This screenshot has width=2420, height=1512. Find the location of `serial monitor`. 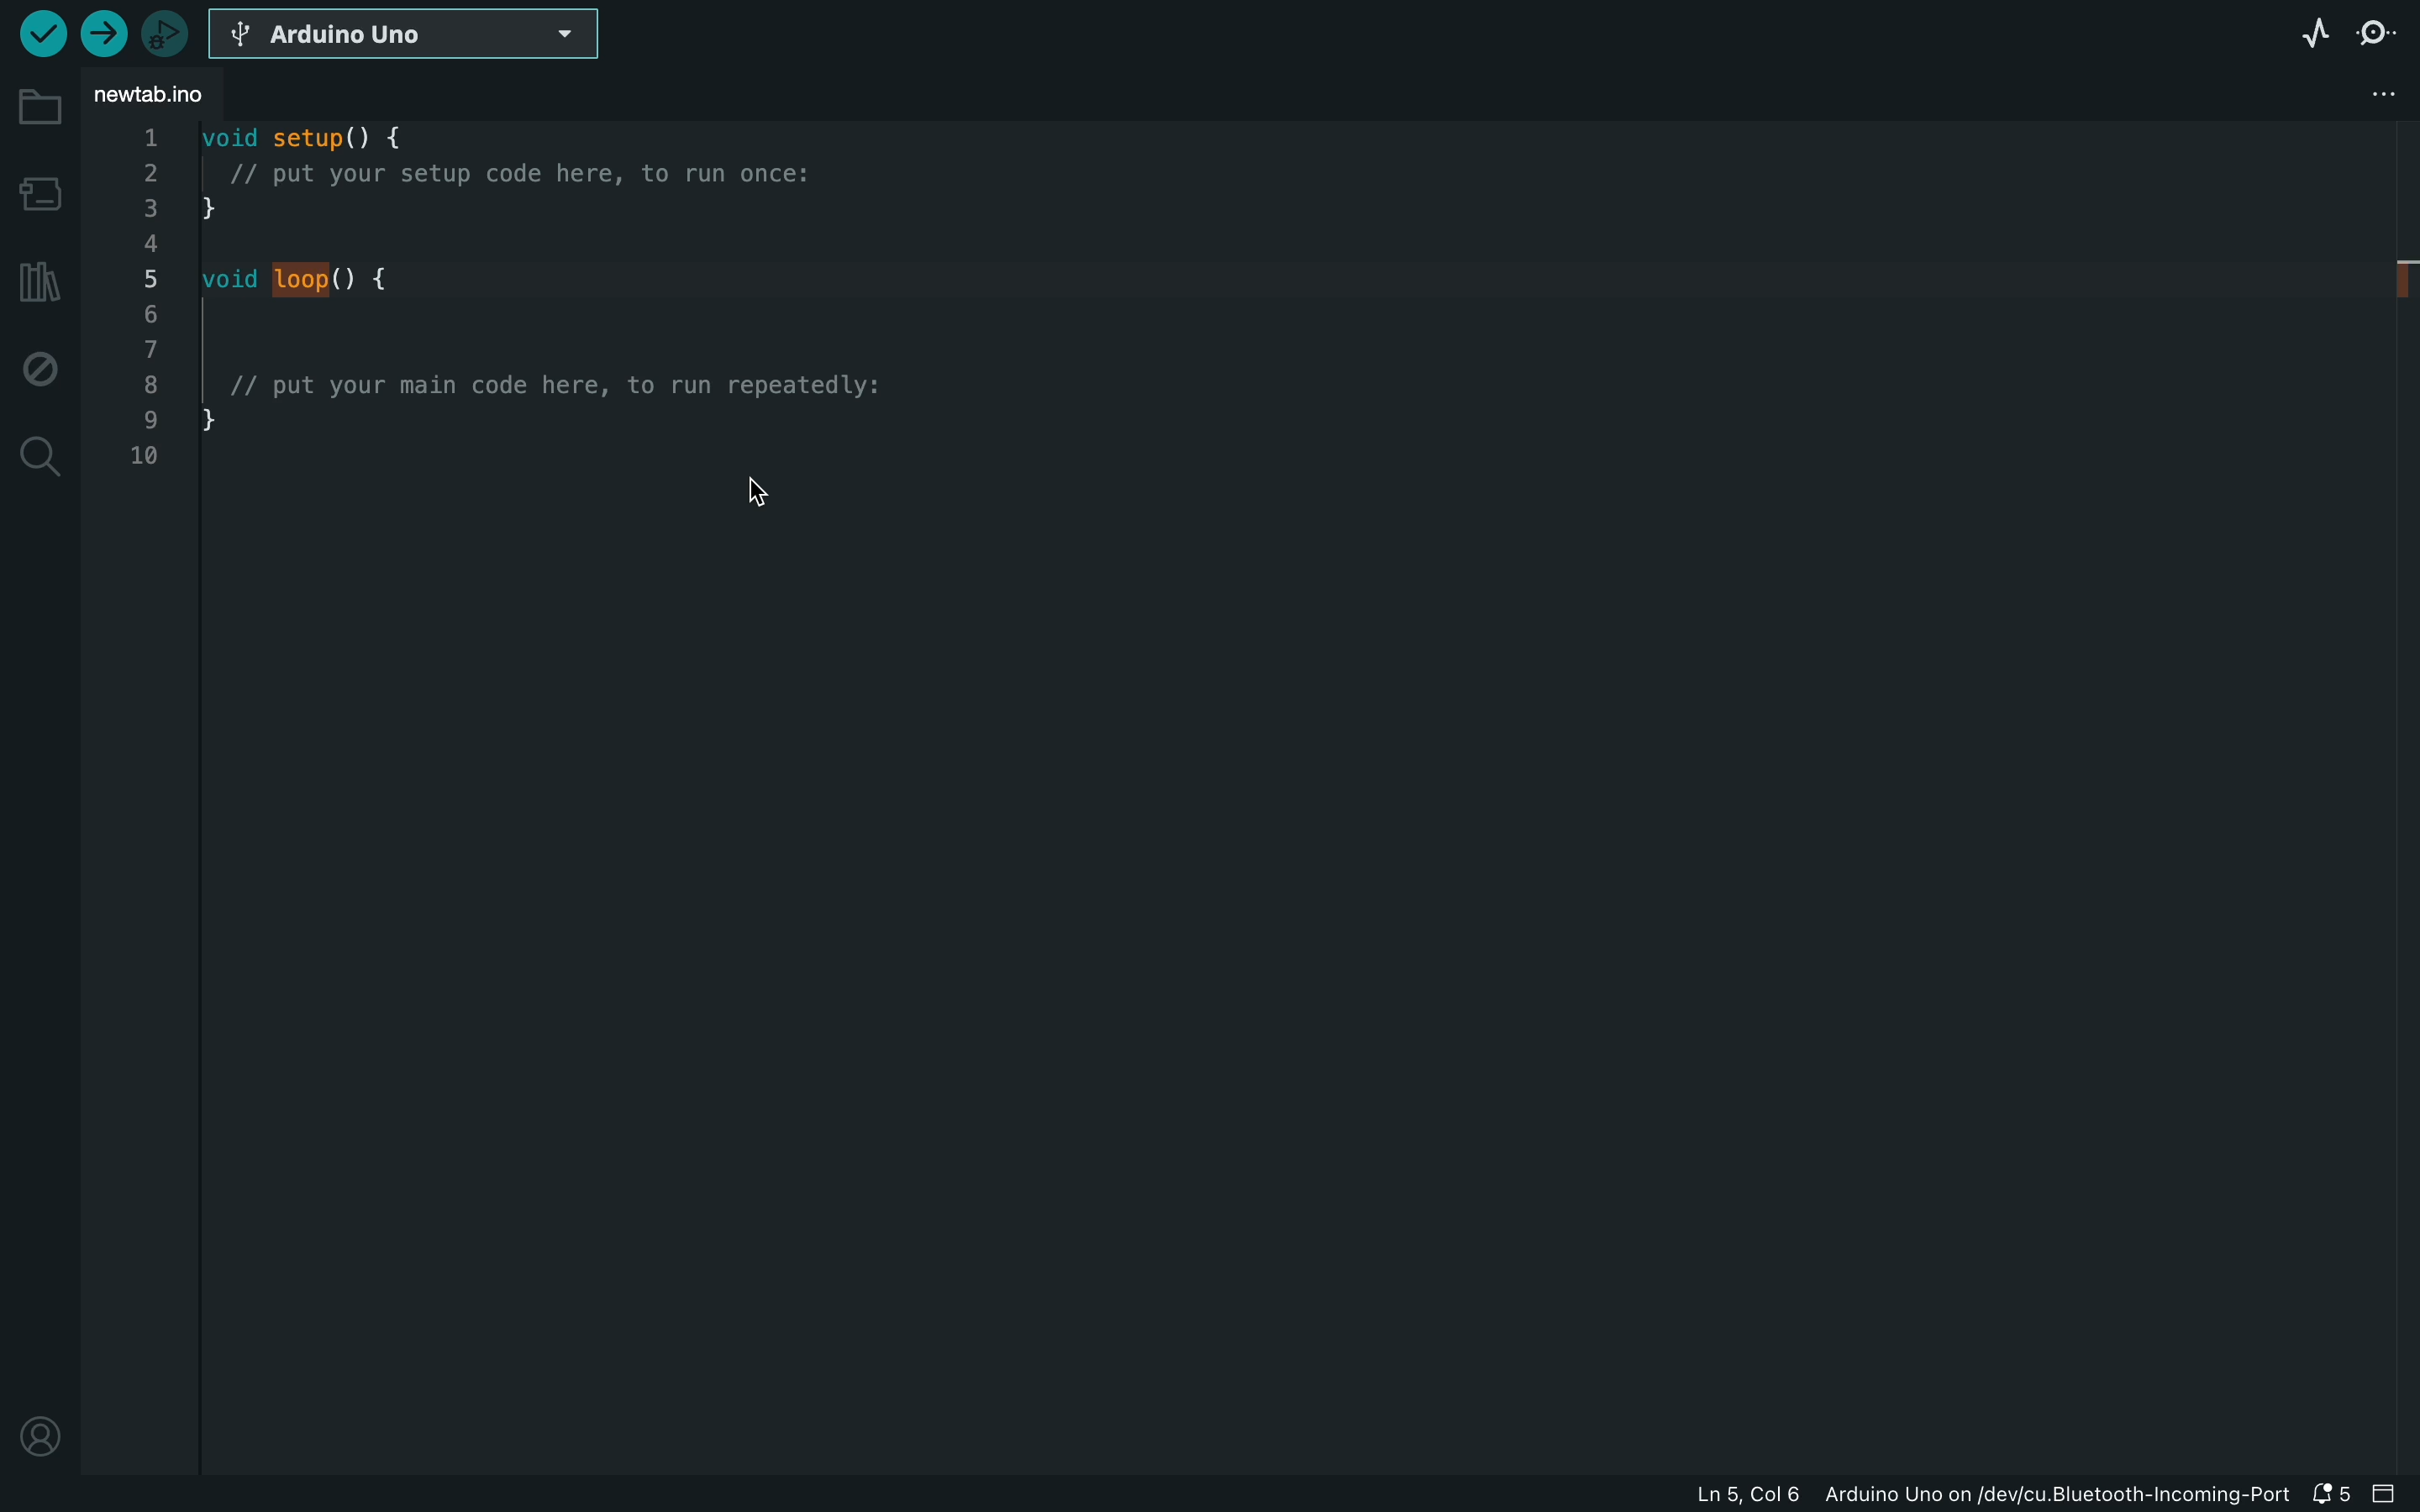

serial monitor is located at coordinates (2376, 40).